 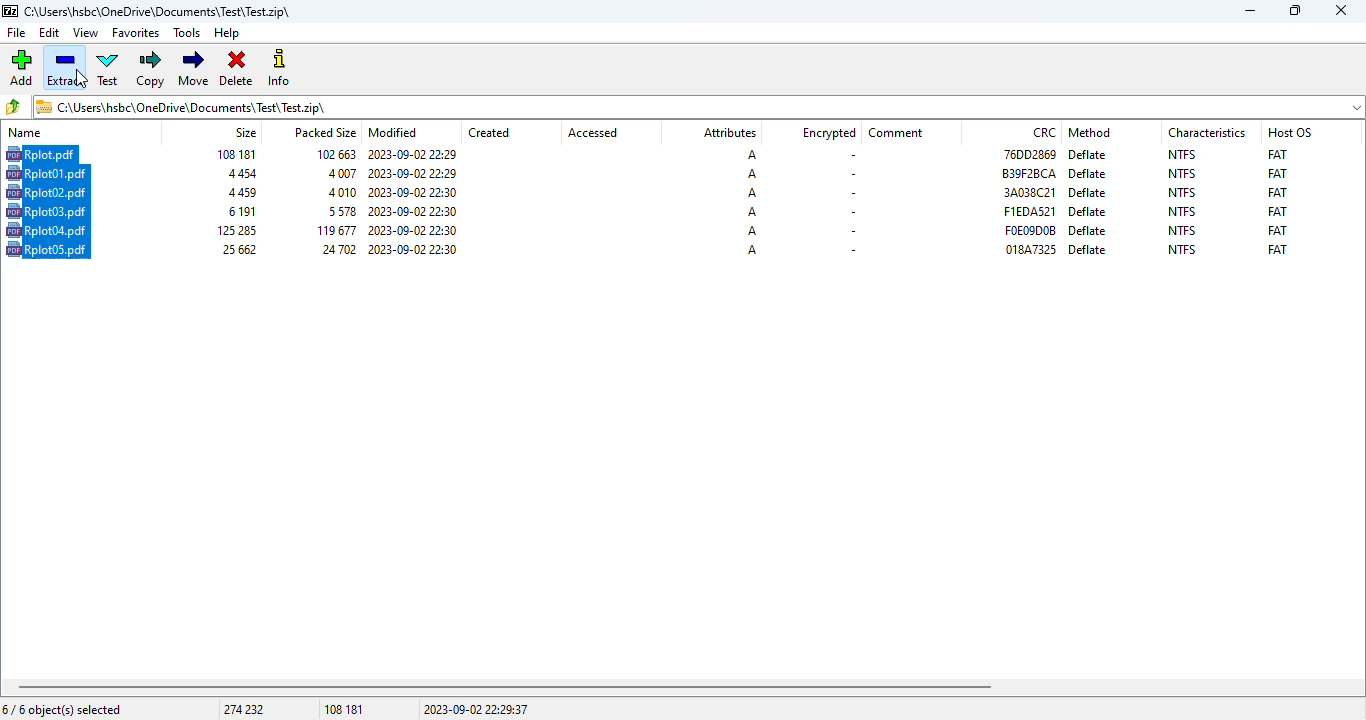 What do you see at coordinates (476, 709) in the screenshot?
I see `2023-09-02 22:29:37` at bounding box center [476, 709].